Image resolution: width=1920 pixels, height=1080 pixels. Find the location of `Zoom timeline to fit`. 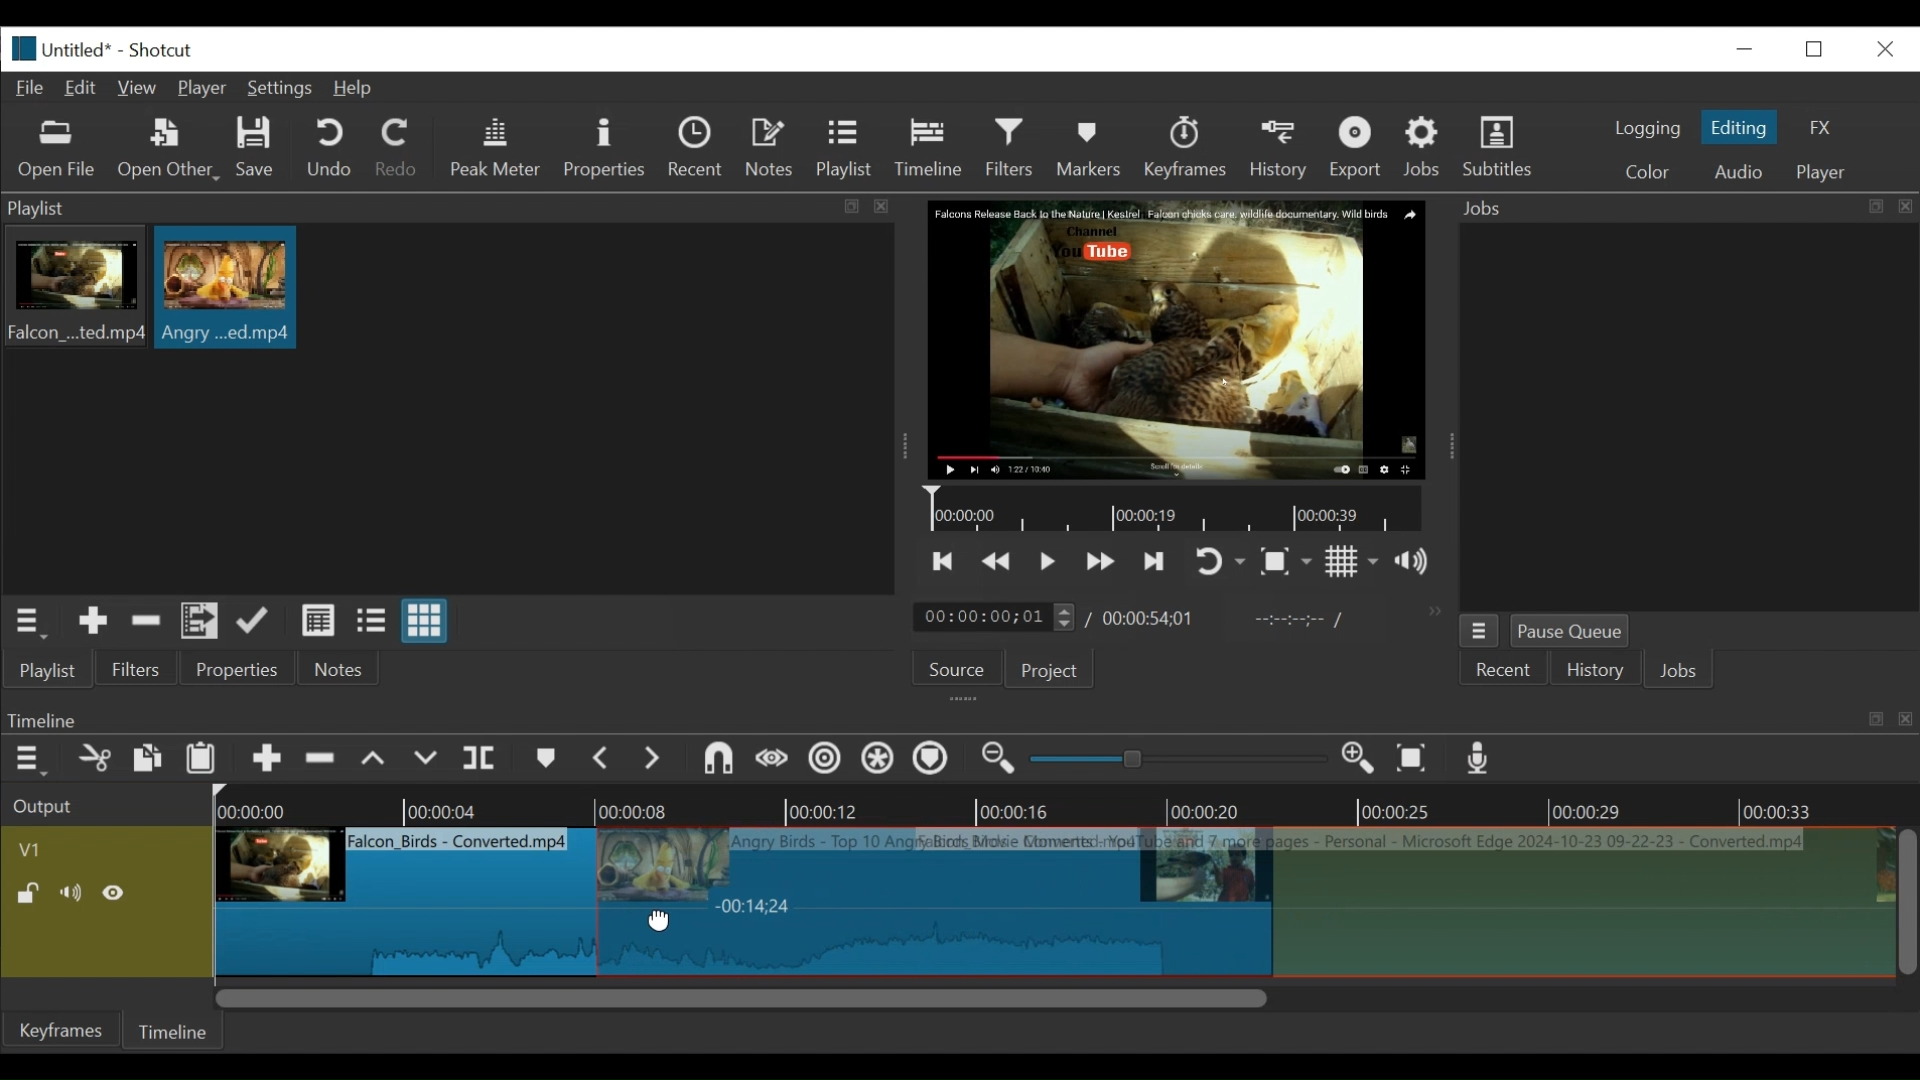

Zoom timeline to fit is located at coordinates (1417, 760).